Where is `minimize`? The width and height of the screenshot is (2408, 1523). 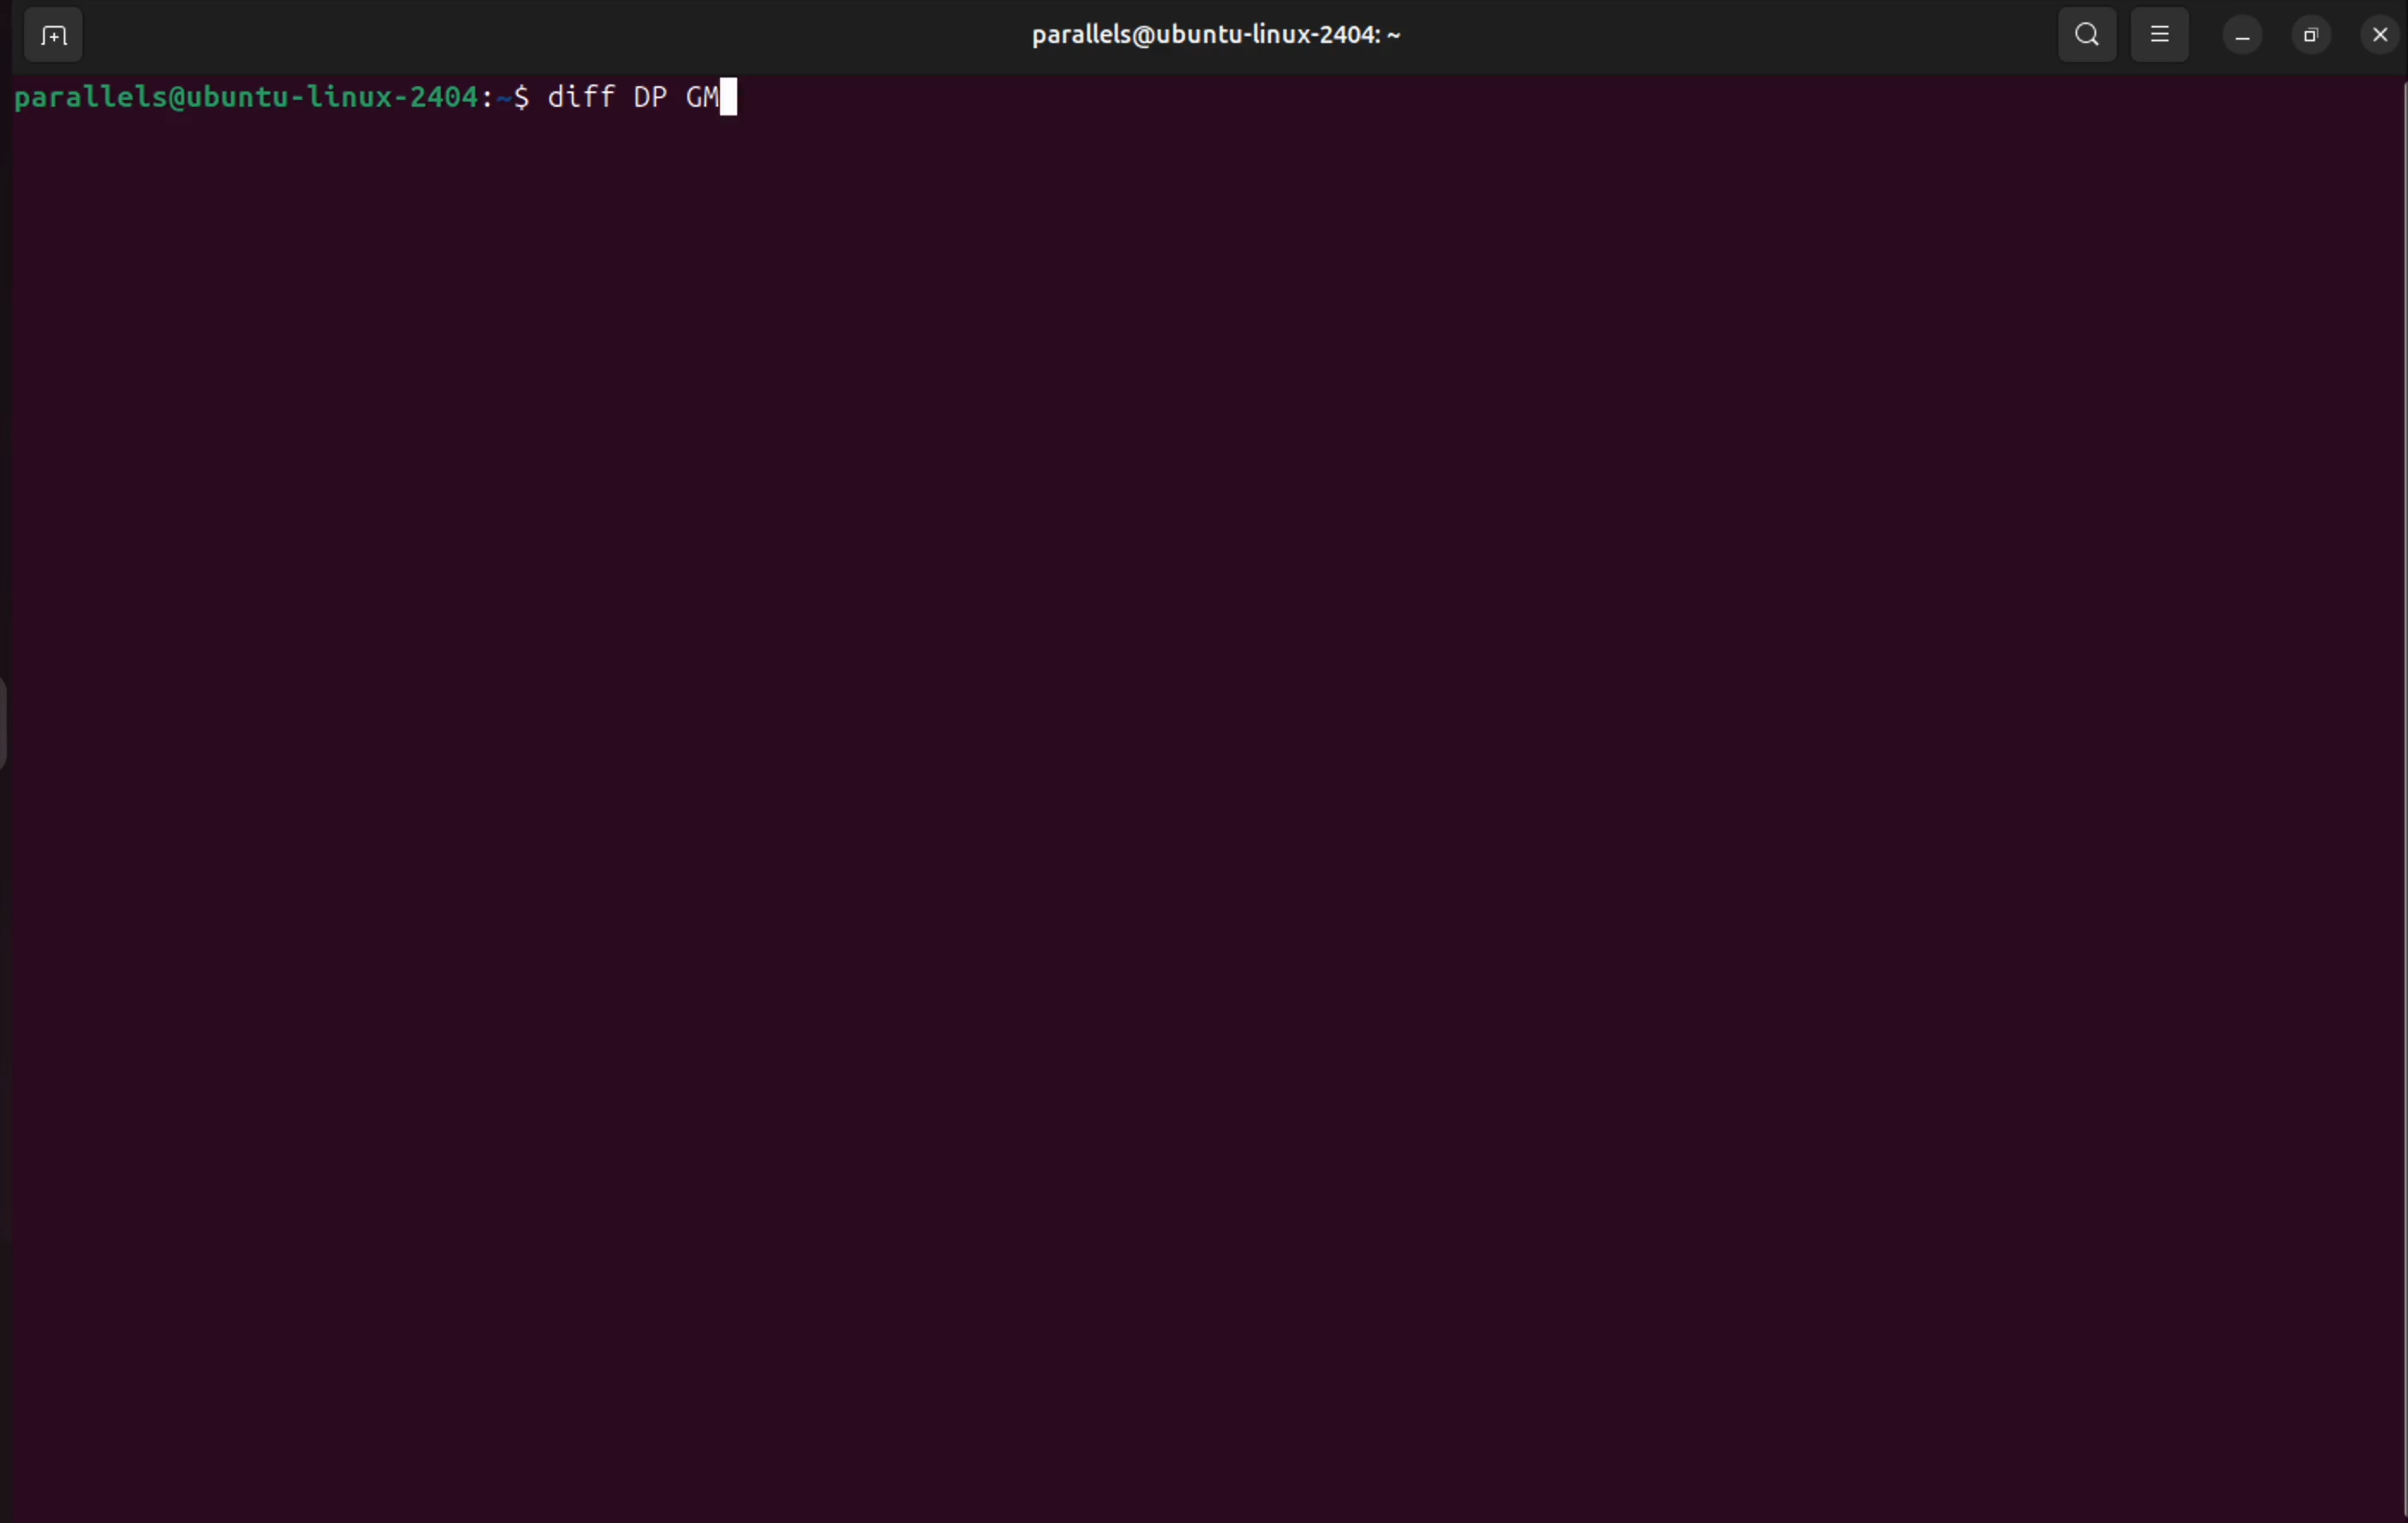
minimize is located at coordinates (2243, 38).